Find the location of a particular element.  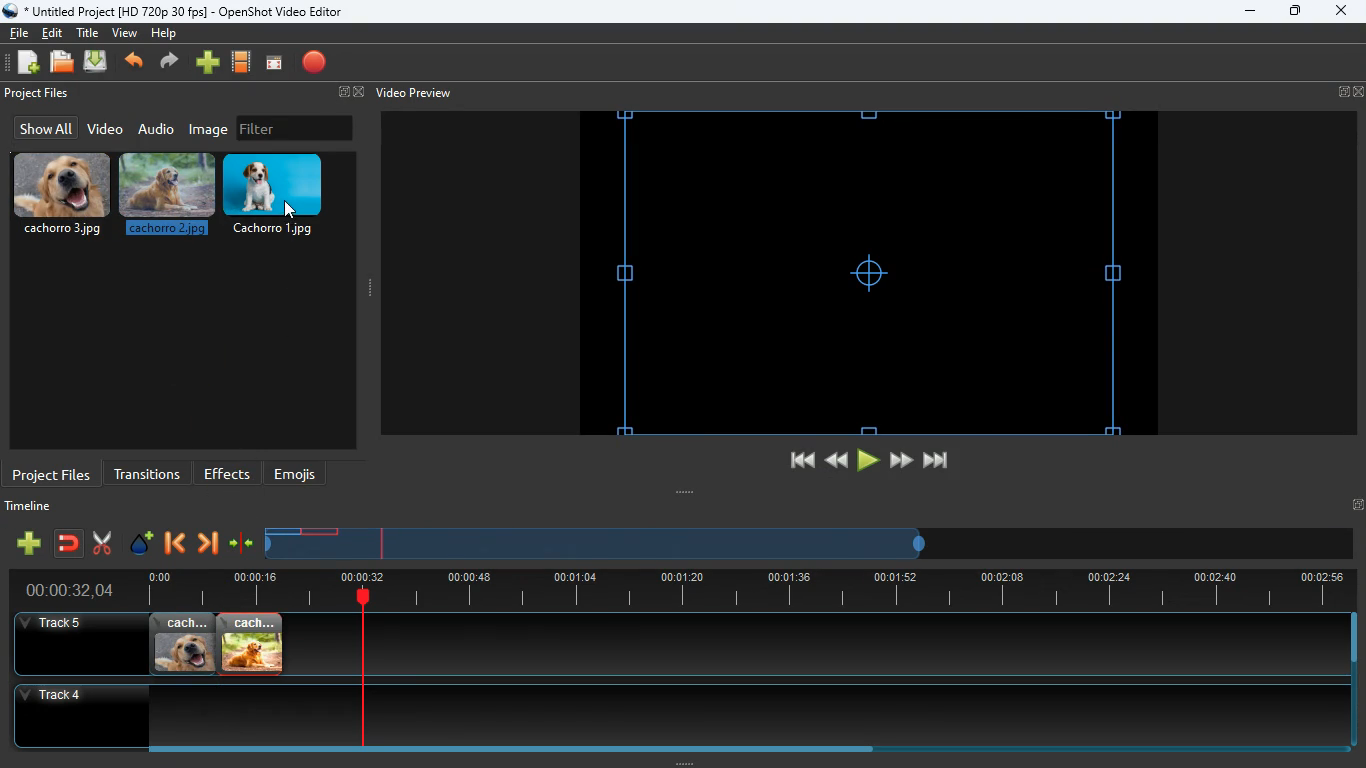

film is located at coordinates (242, 63).